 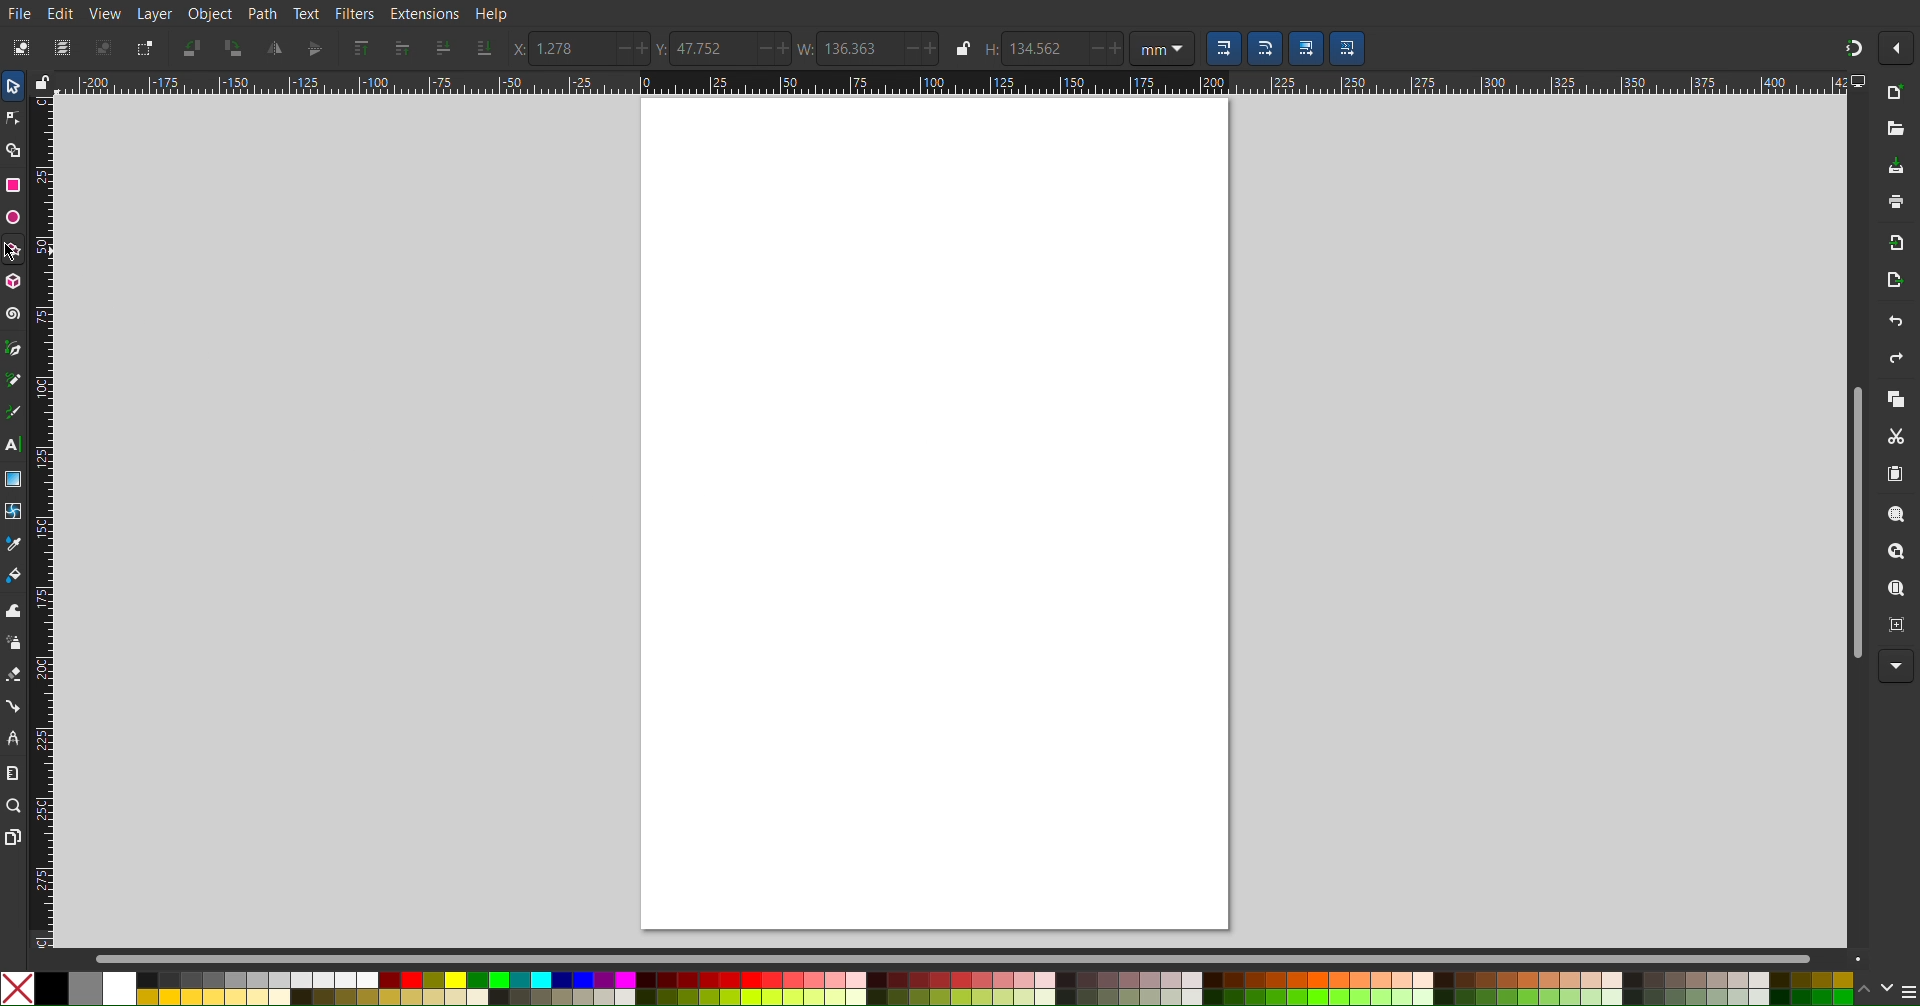 What do you see at coordinates (714, 49) in the screenshot?
I see `47` at bounding box center [714, 49].